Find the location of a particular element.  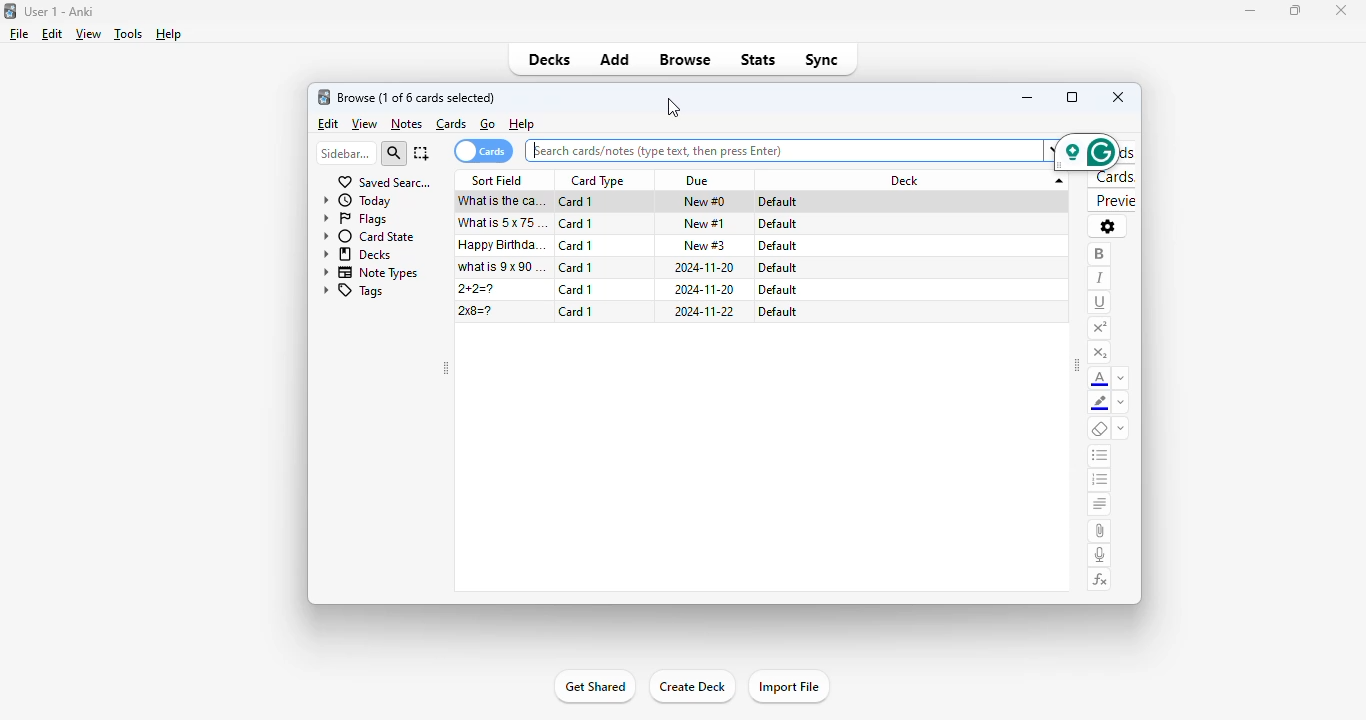

flags is located at coordinates (356, 219).